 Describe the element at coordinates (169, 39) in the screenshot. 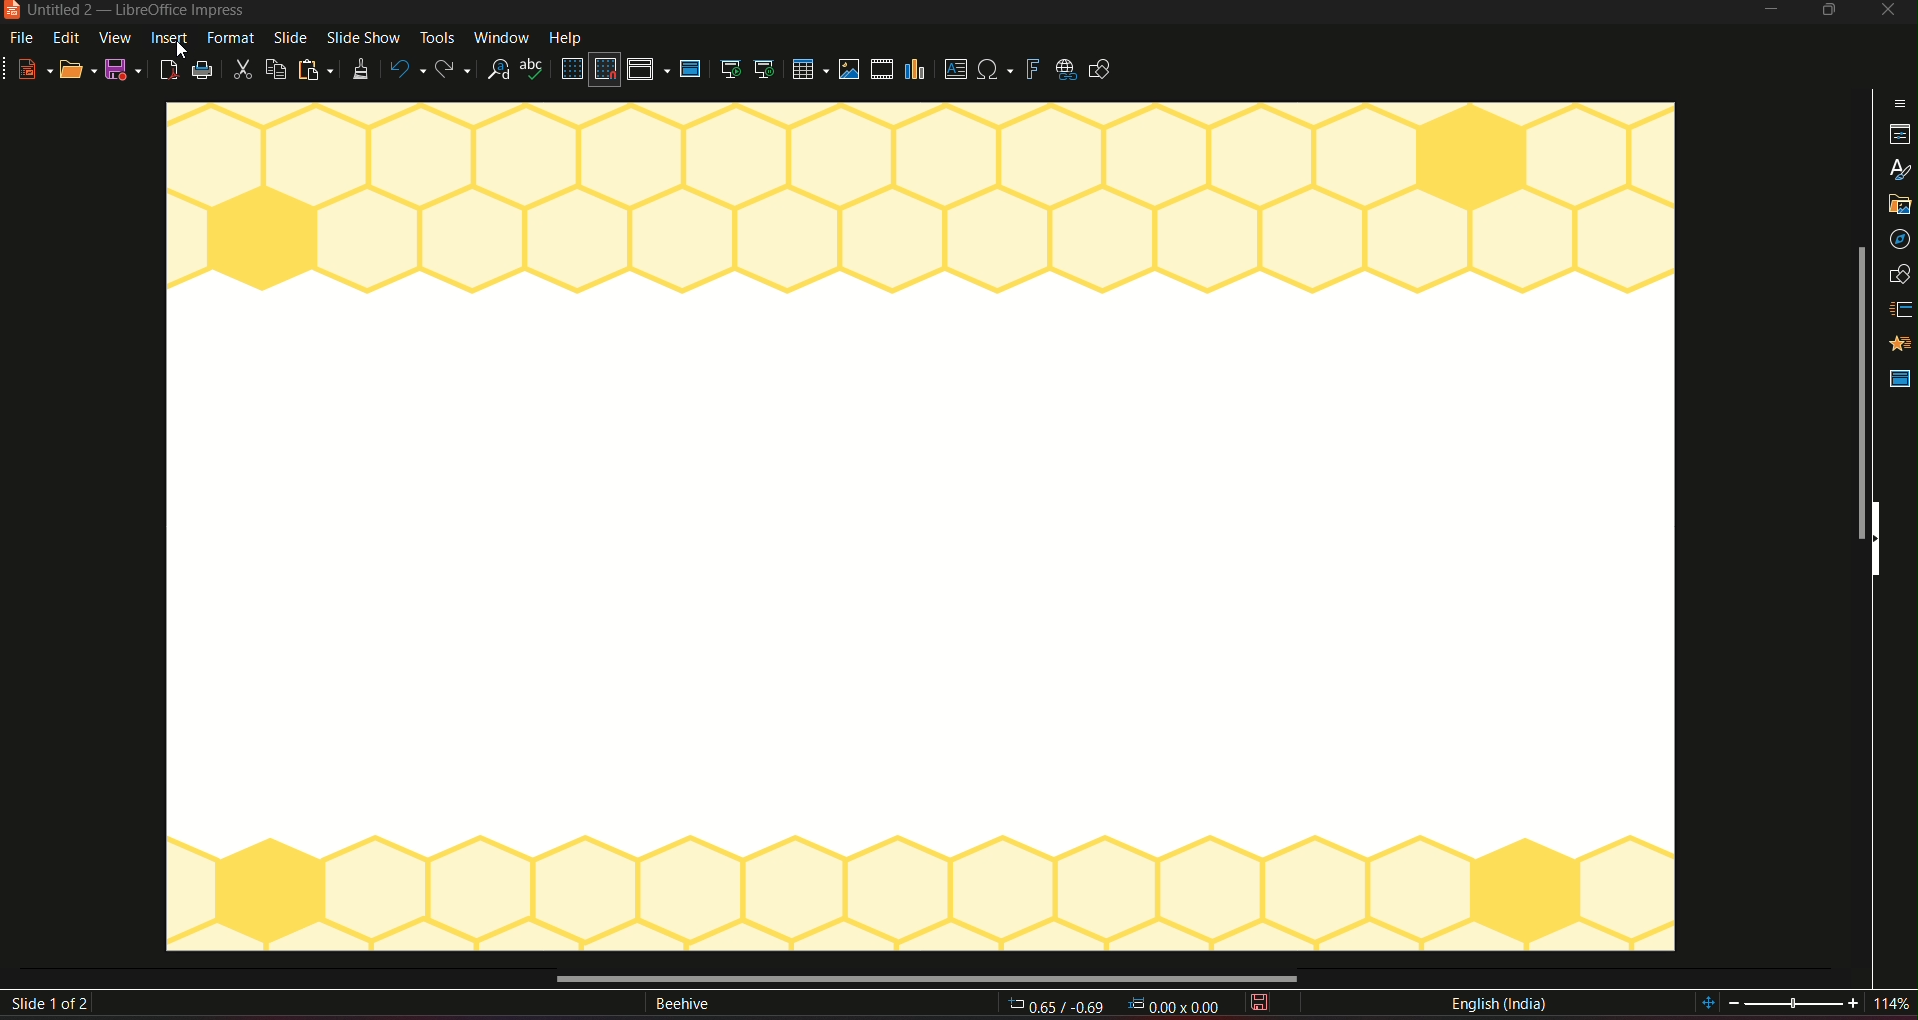

I see `insert` at that location.